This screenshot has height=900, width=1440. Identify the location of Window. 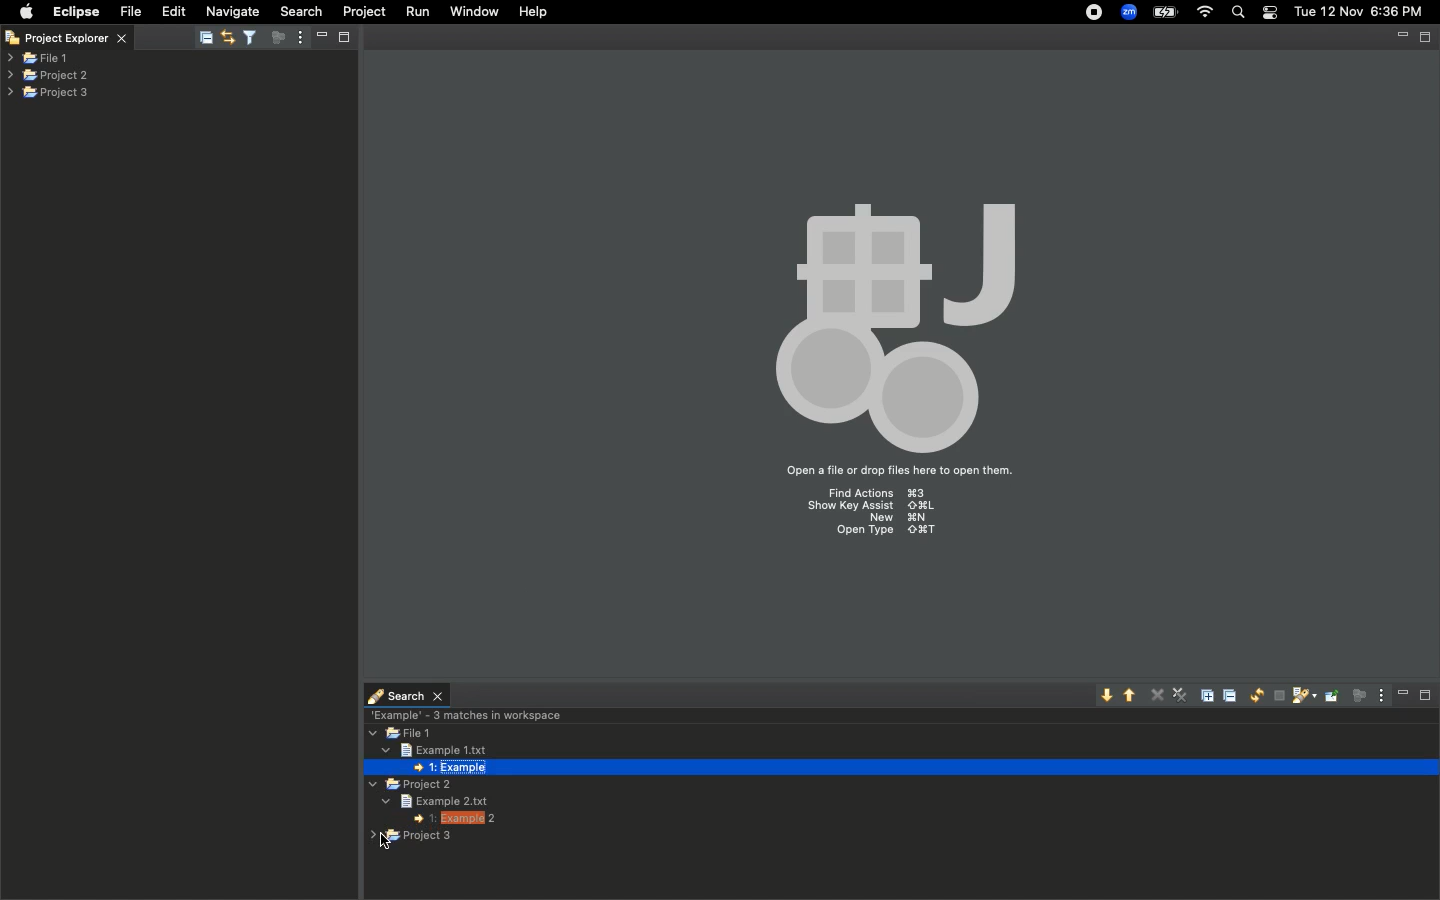
(470, 11).